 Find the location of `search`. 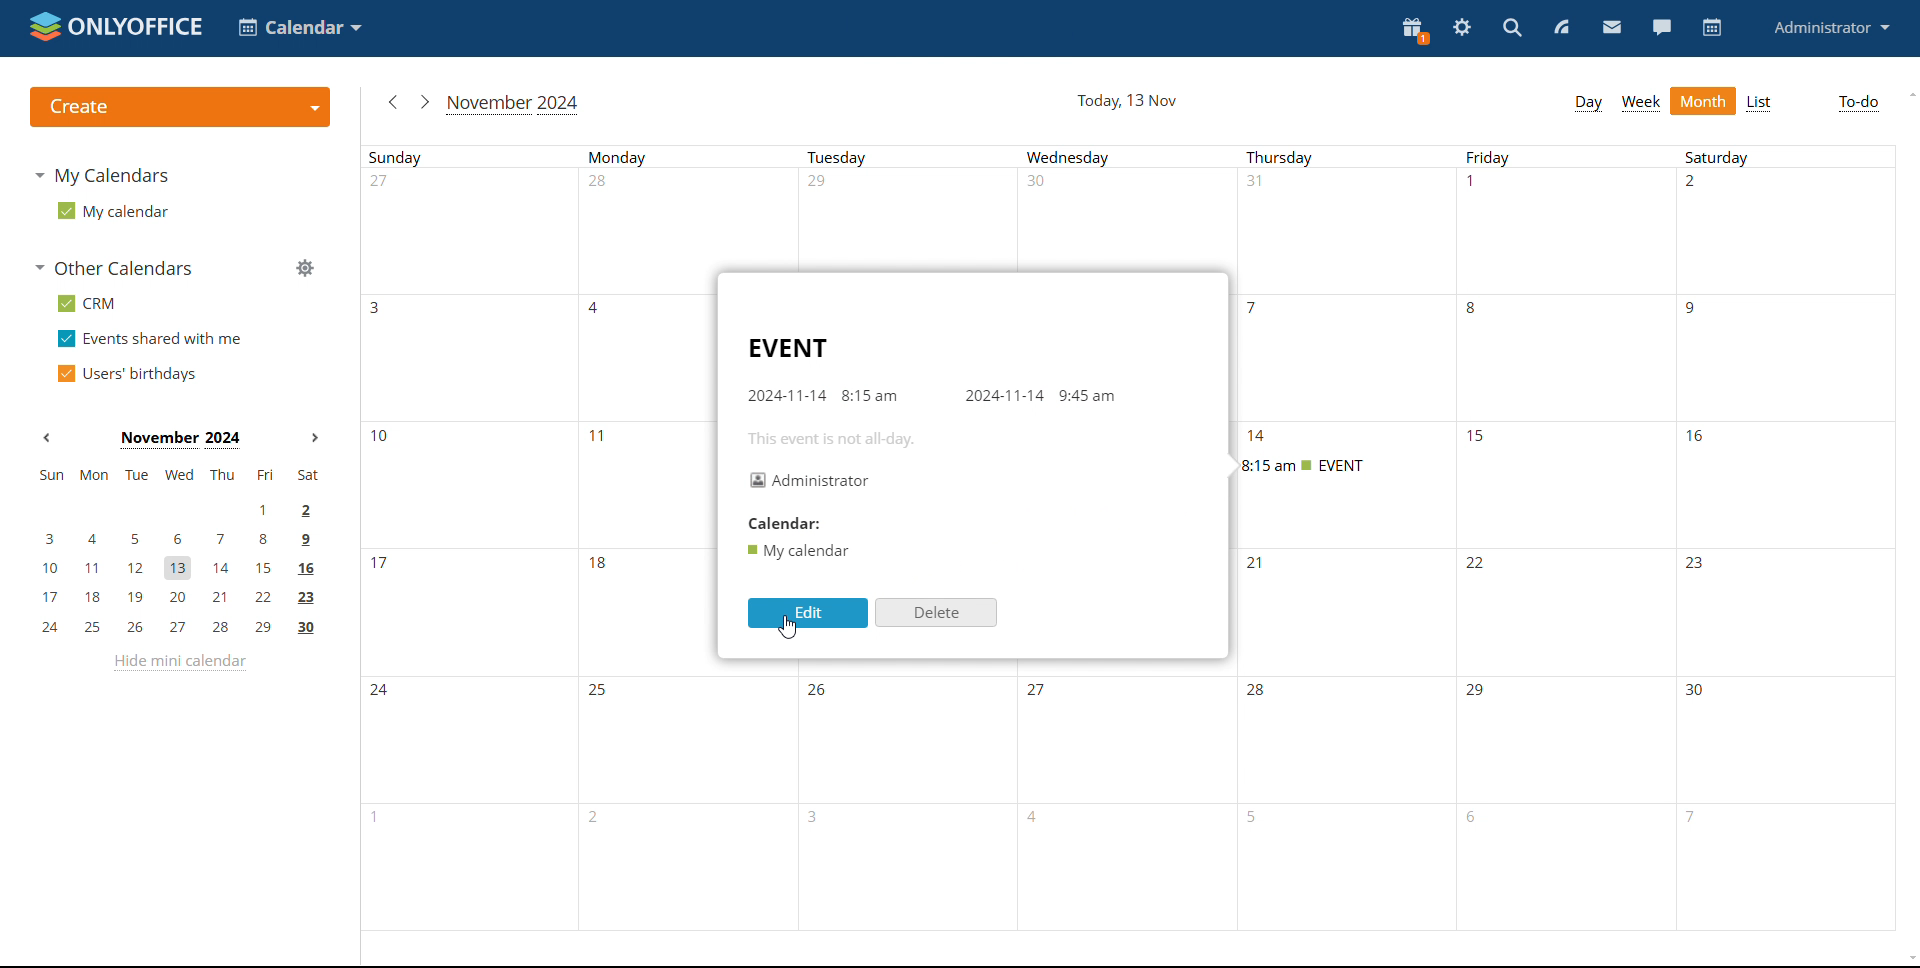

search is located at coordinates (1515, 29).